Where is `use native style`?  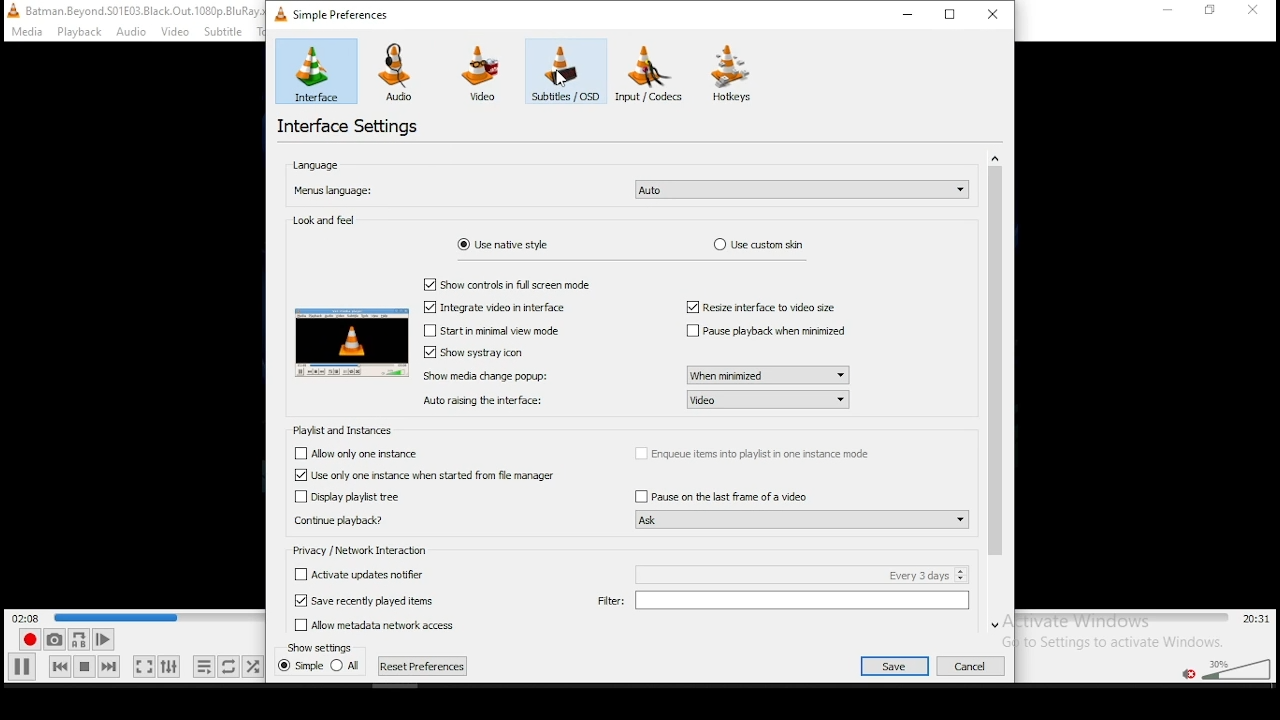
use native style is located at coordinates (502, 244).